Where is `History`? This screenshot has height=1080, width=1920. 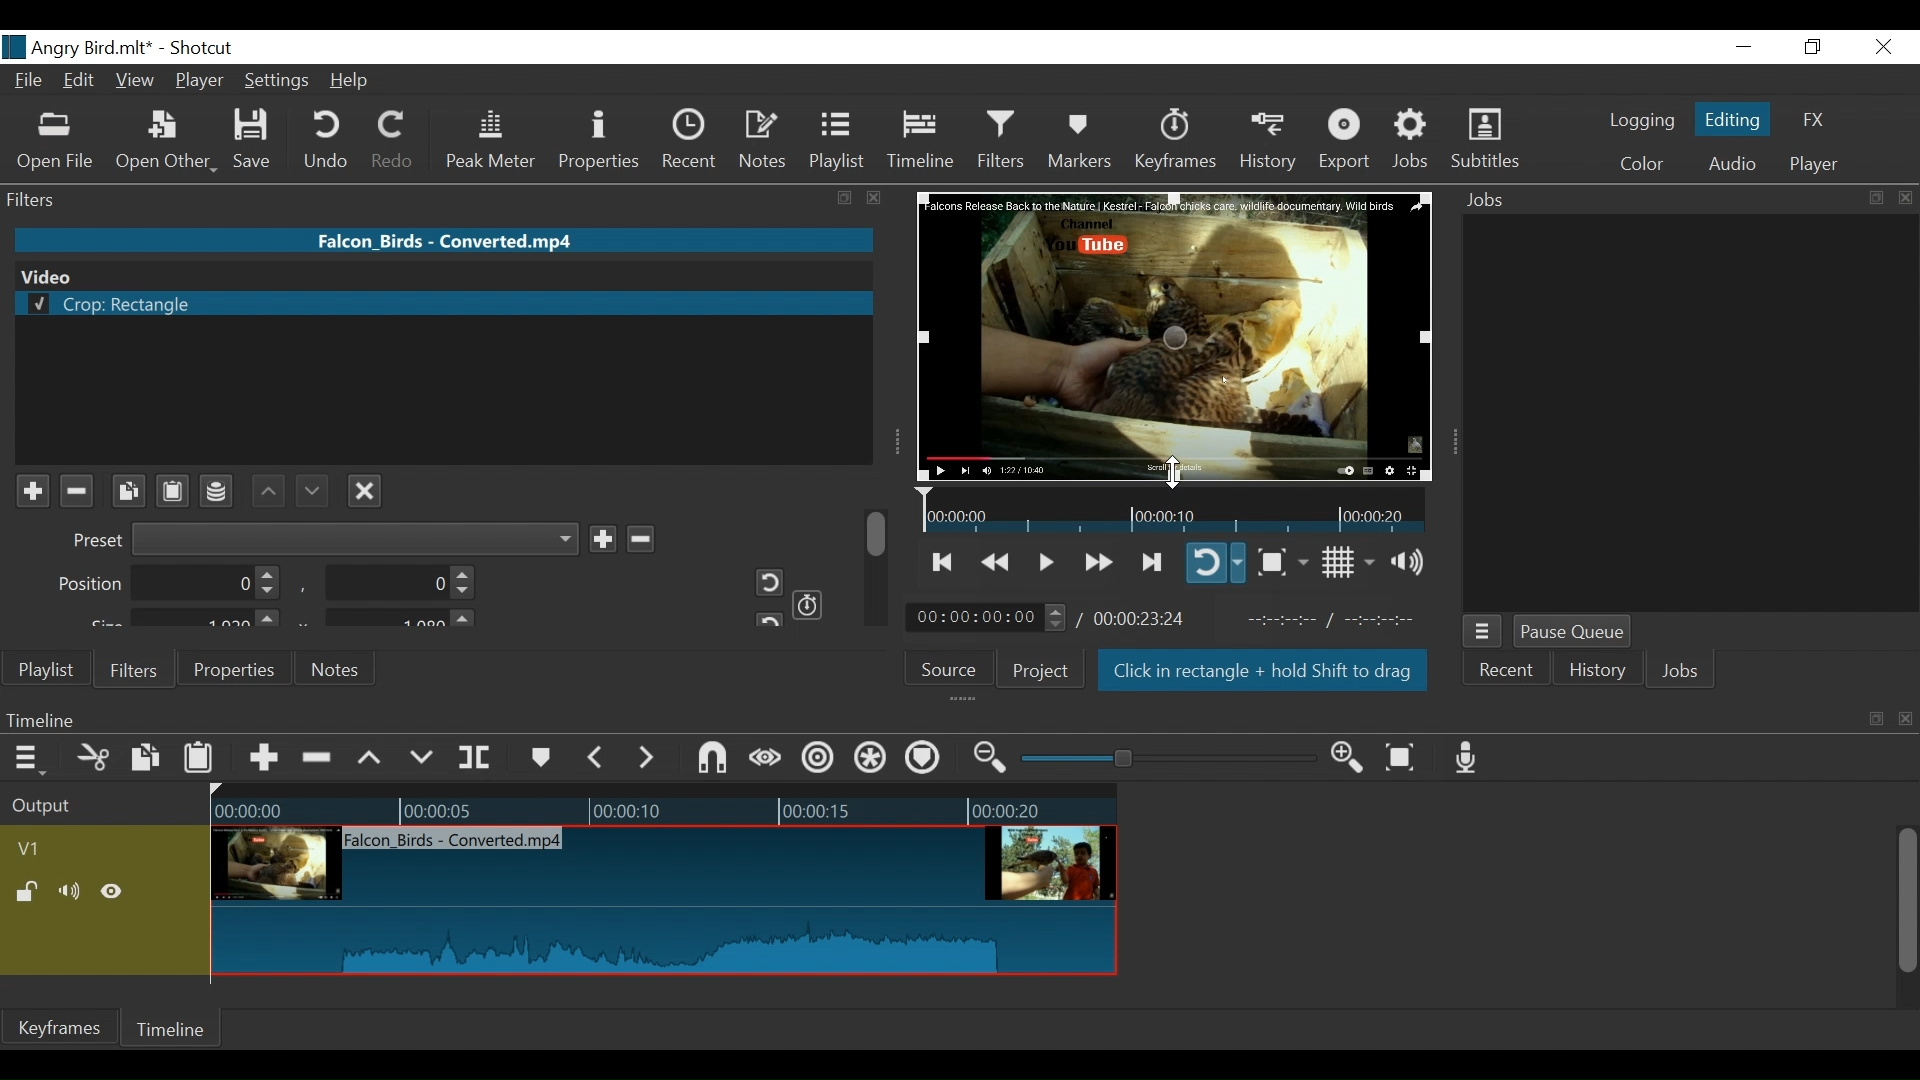
History is located at coordinates (1269, 141).